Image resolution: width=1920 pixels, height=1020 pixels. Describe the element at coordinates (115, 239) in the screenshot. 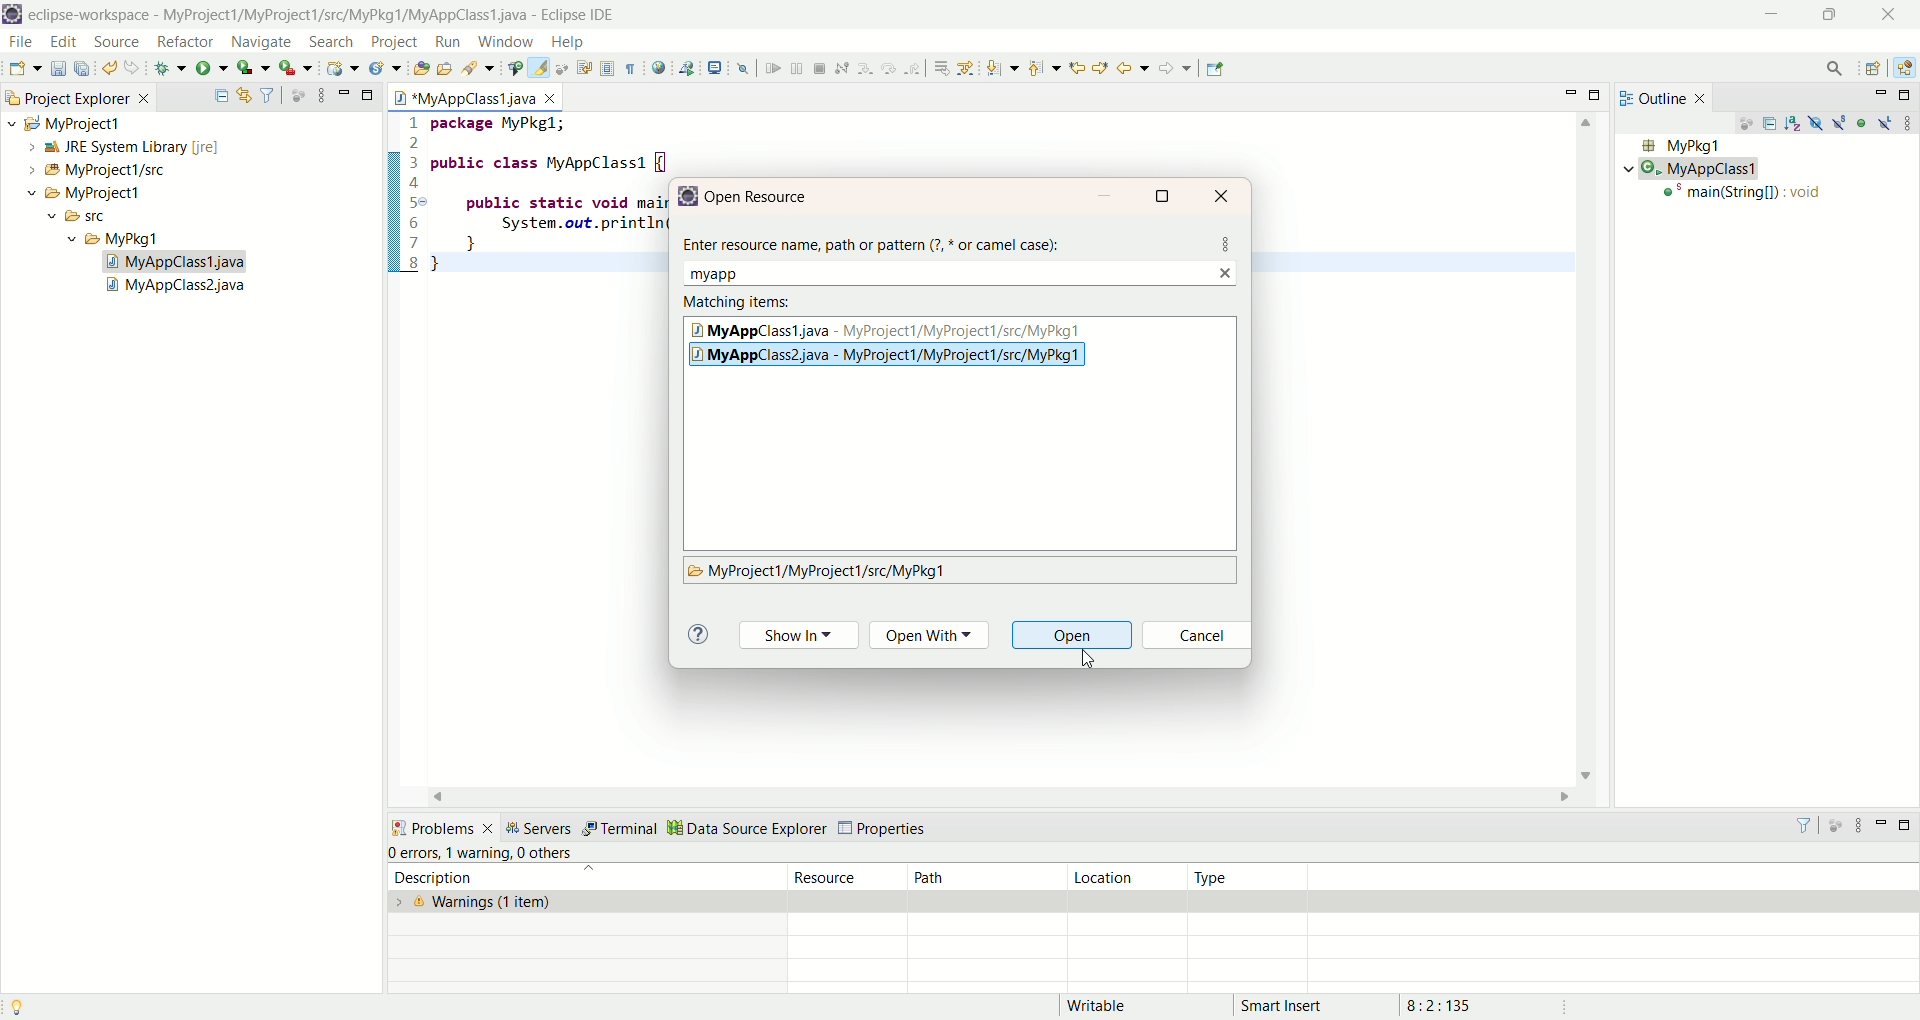

I see `mypkg1` at that location.